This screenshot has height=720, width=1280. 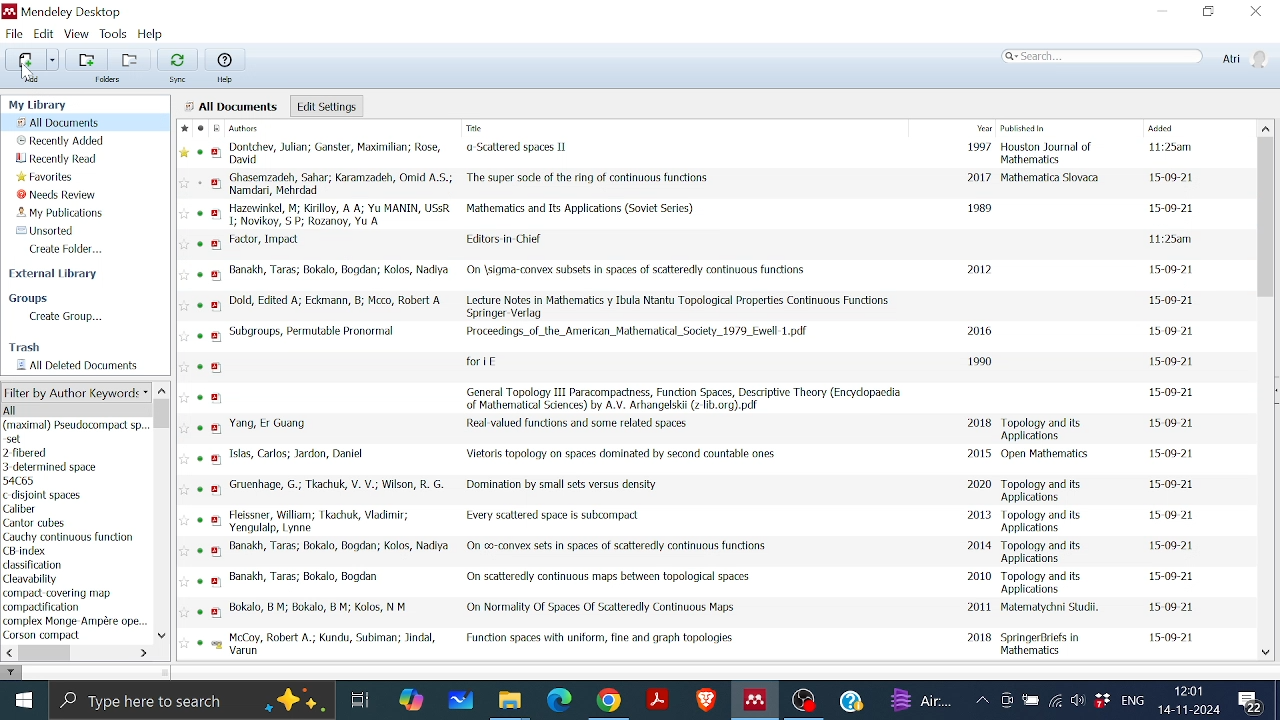 I want to click on Google chrome, so click(x=610, y=700).